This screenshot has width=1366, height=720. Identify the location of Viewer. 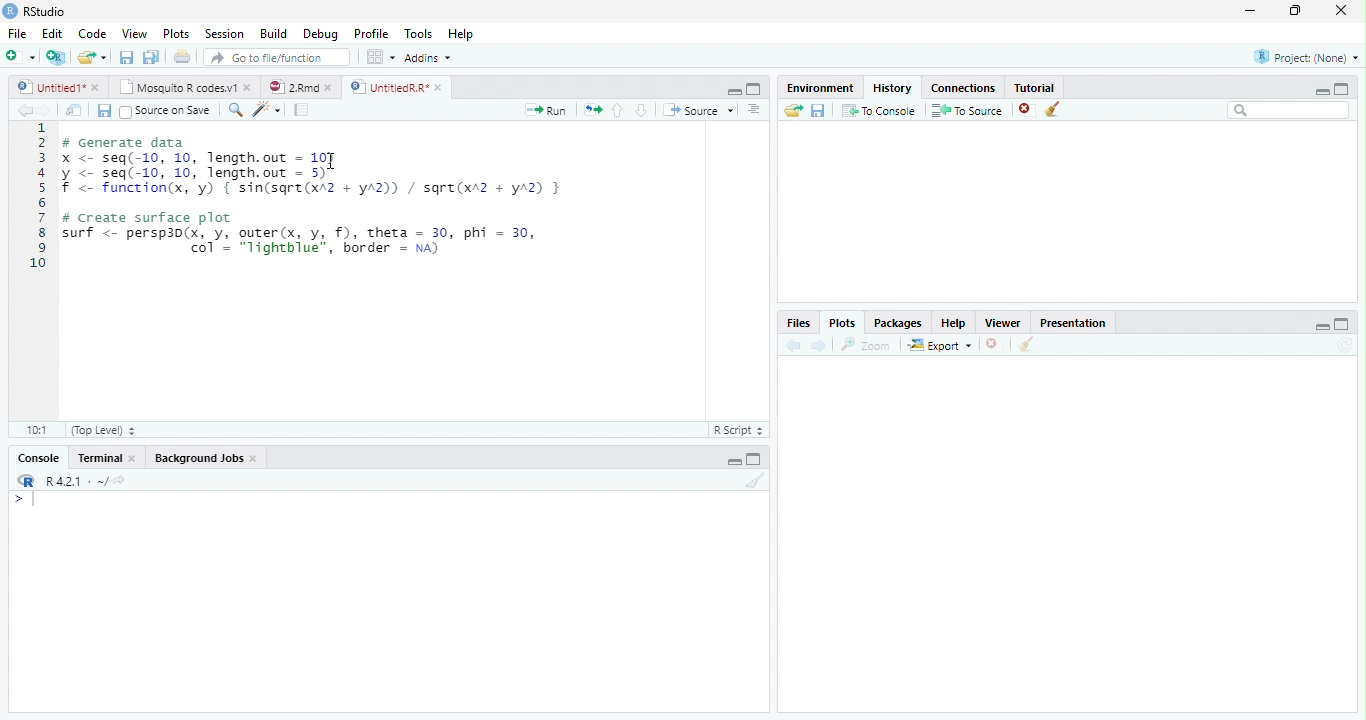
(1002, 322).